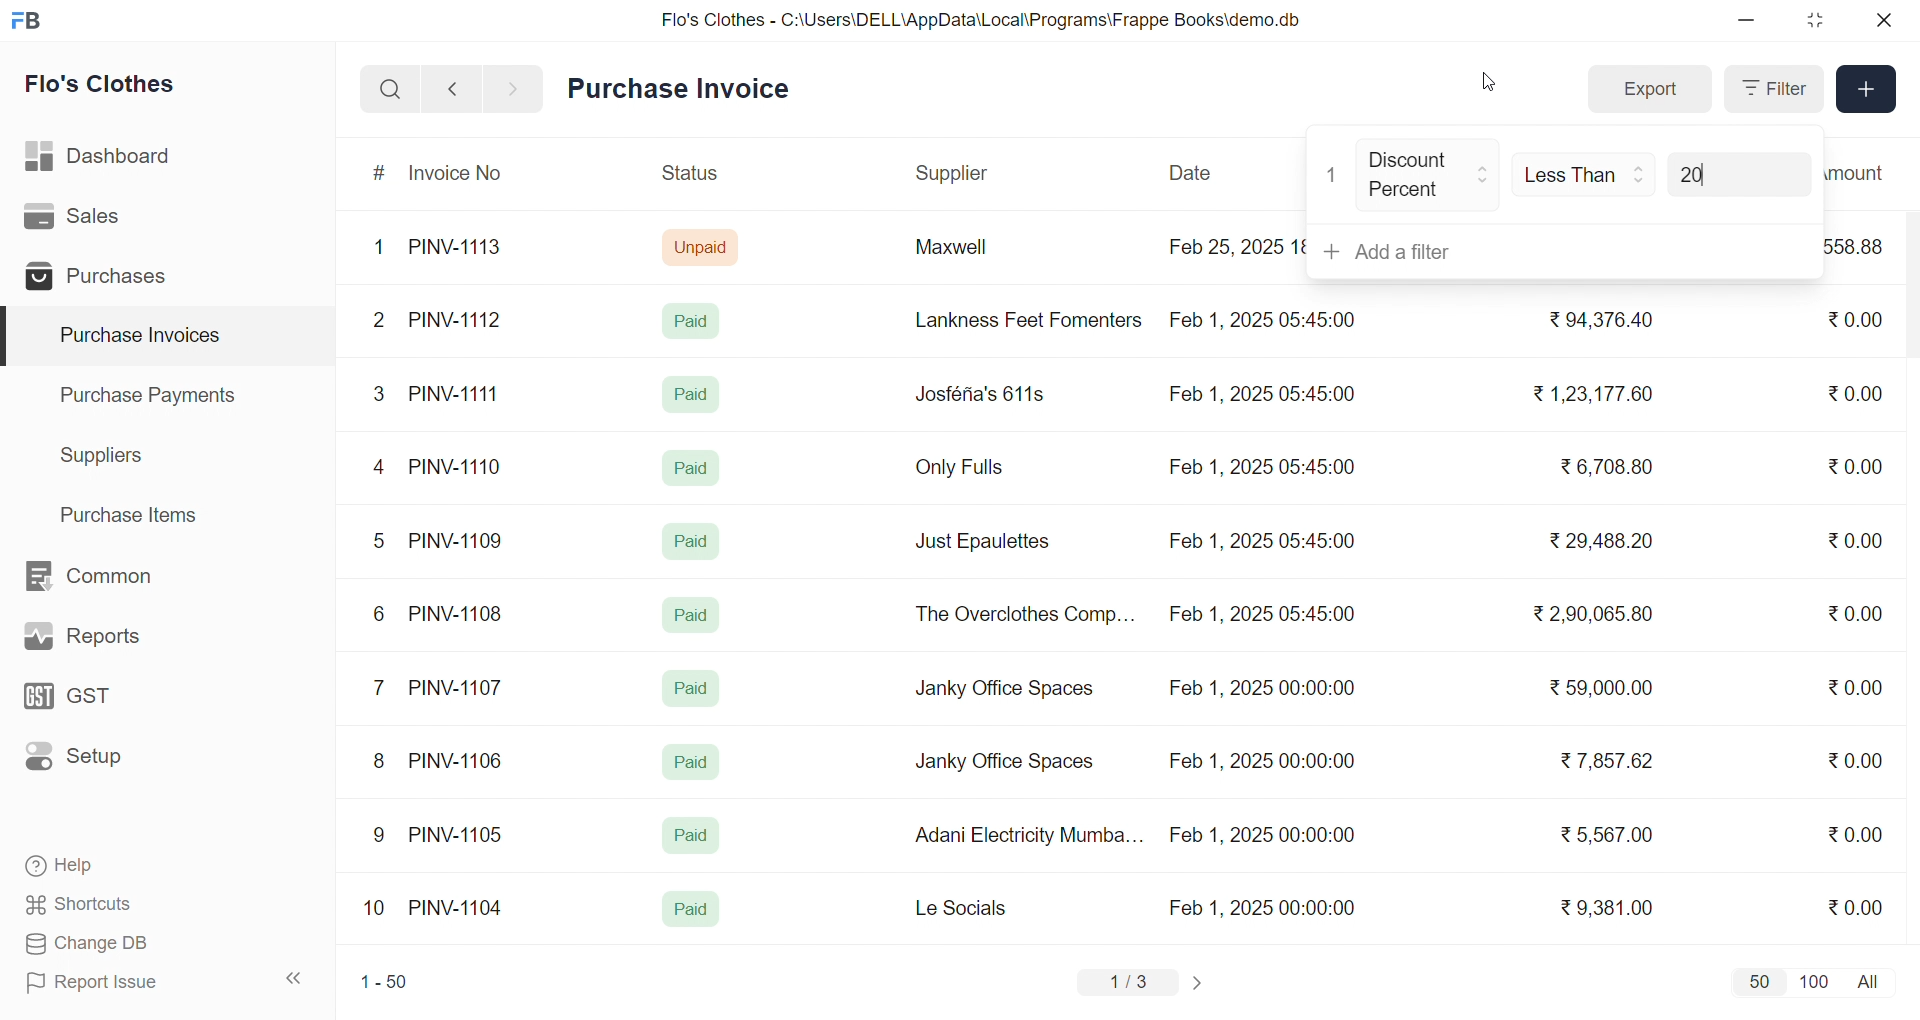 This screenshot has height=1020, width=1920. I want to click on ₹0.00, so click(1855, 466).